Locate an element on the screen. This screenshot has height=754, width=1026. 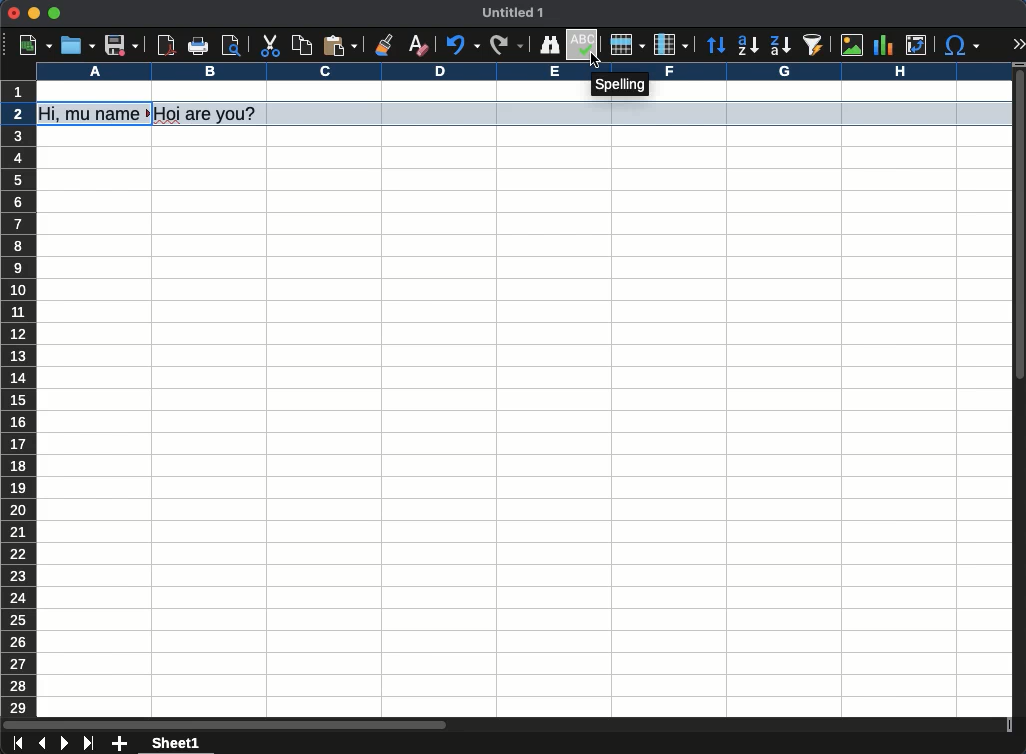
print preview is located at coordinates (233, 45).